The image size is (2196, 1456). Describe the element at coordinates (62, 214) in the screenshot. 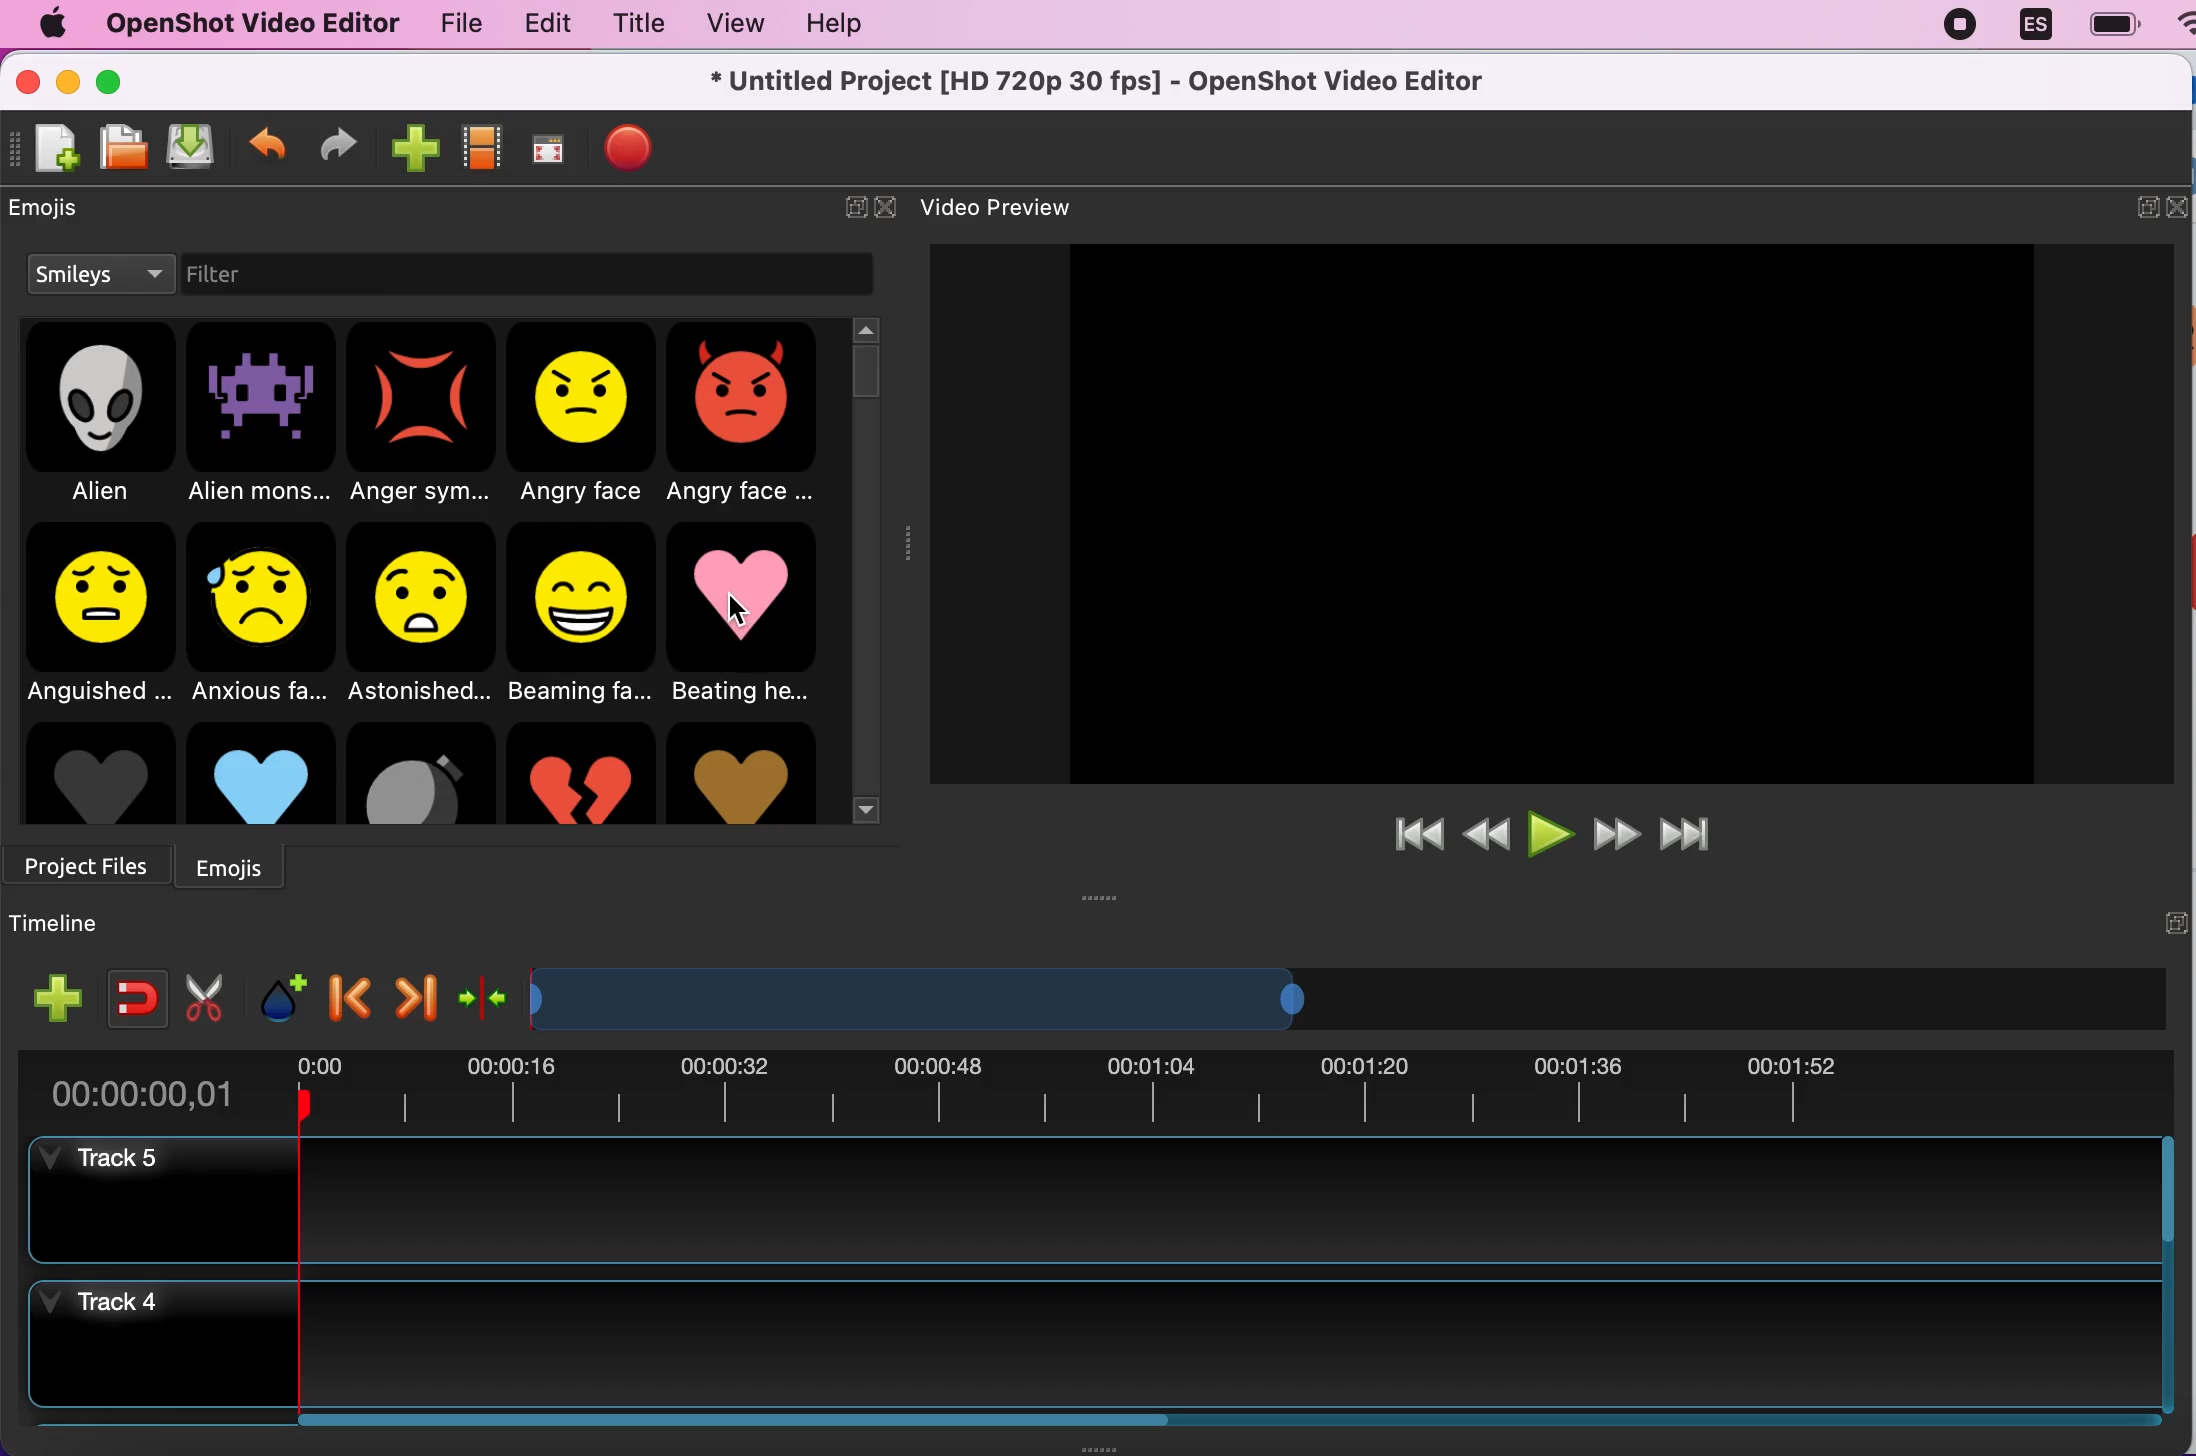

I see `emojis` at that location.